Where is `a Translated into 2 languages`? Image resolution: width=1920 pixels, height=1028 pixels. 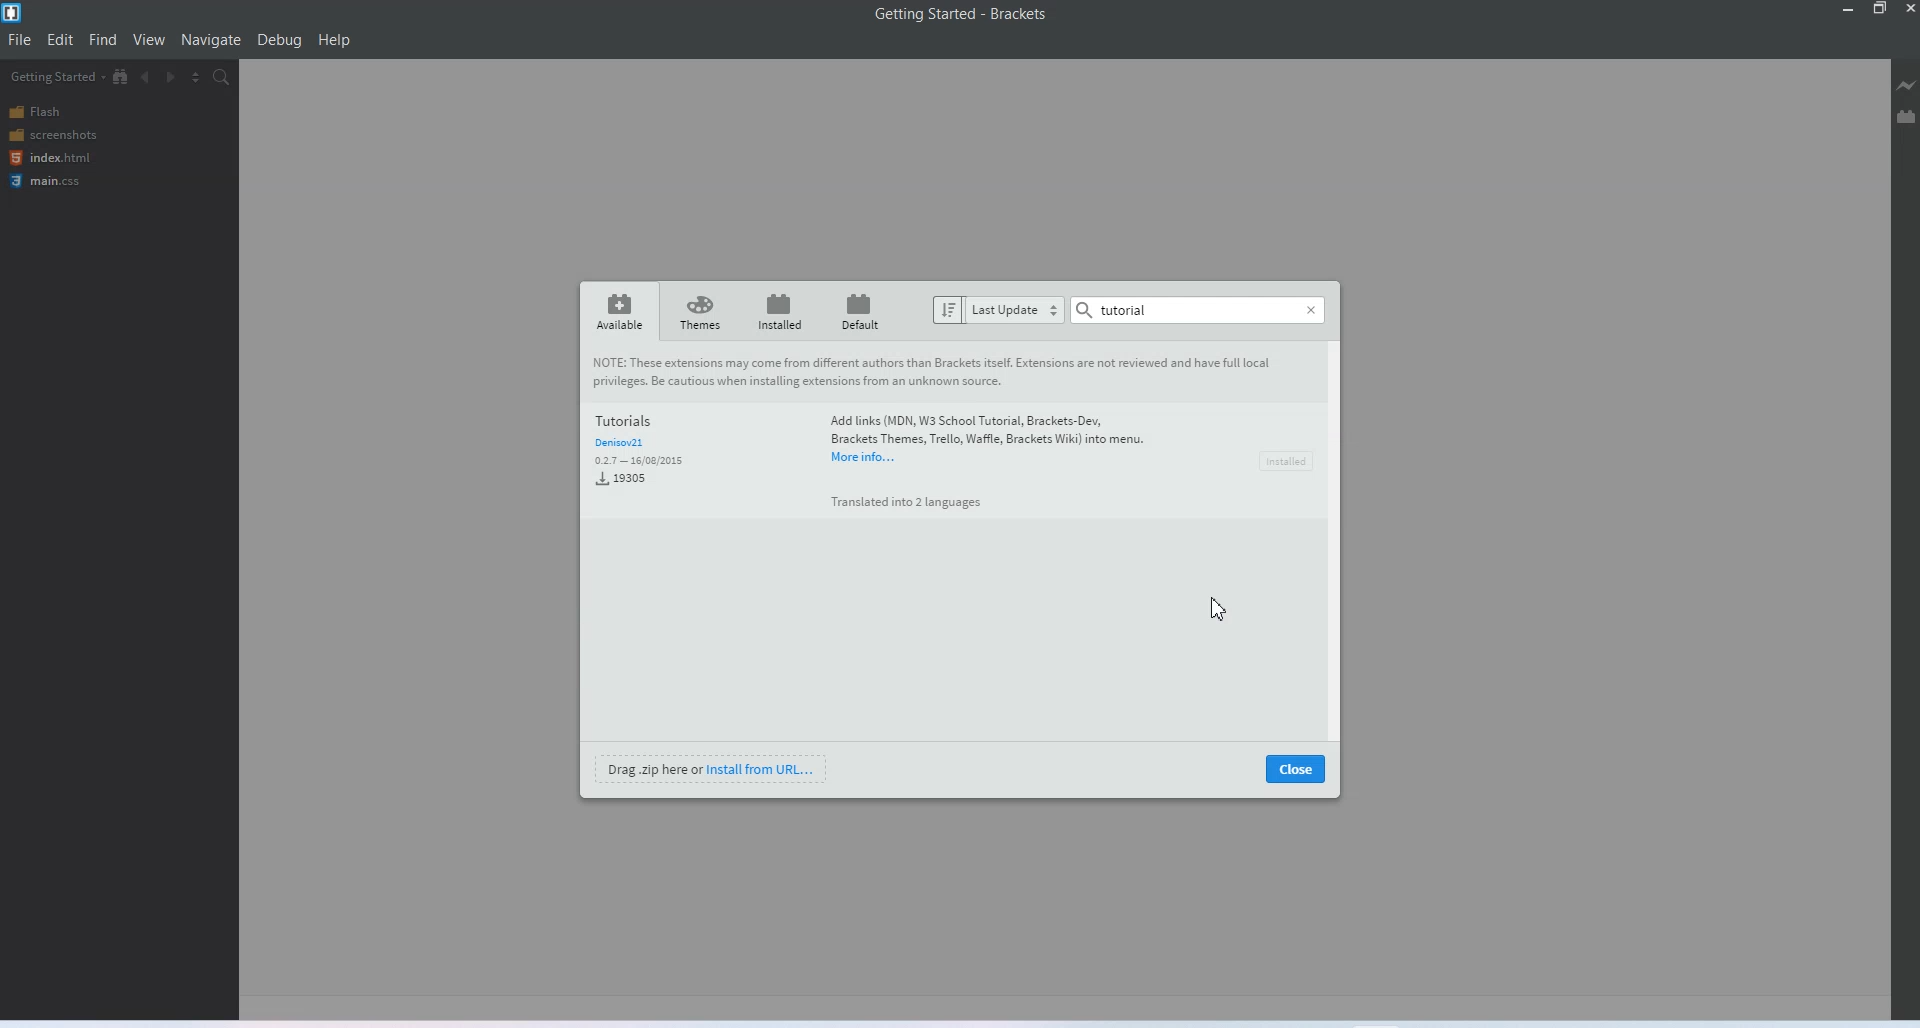
a Translated into 2 languages is located at coordinates (915, 503).